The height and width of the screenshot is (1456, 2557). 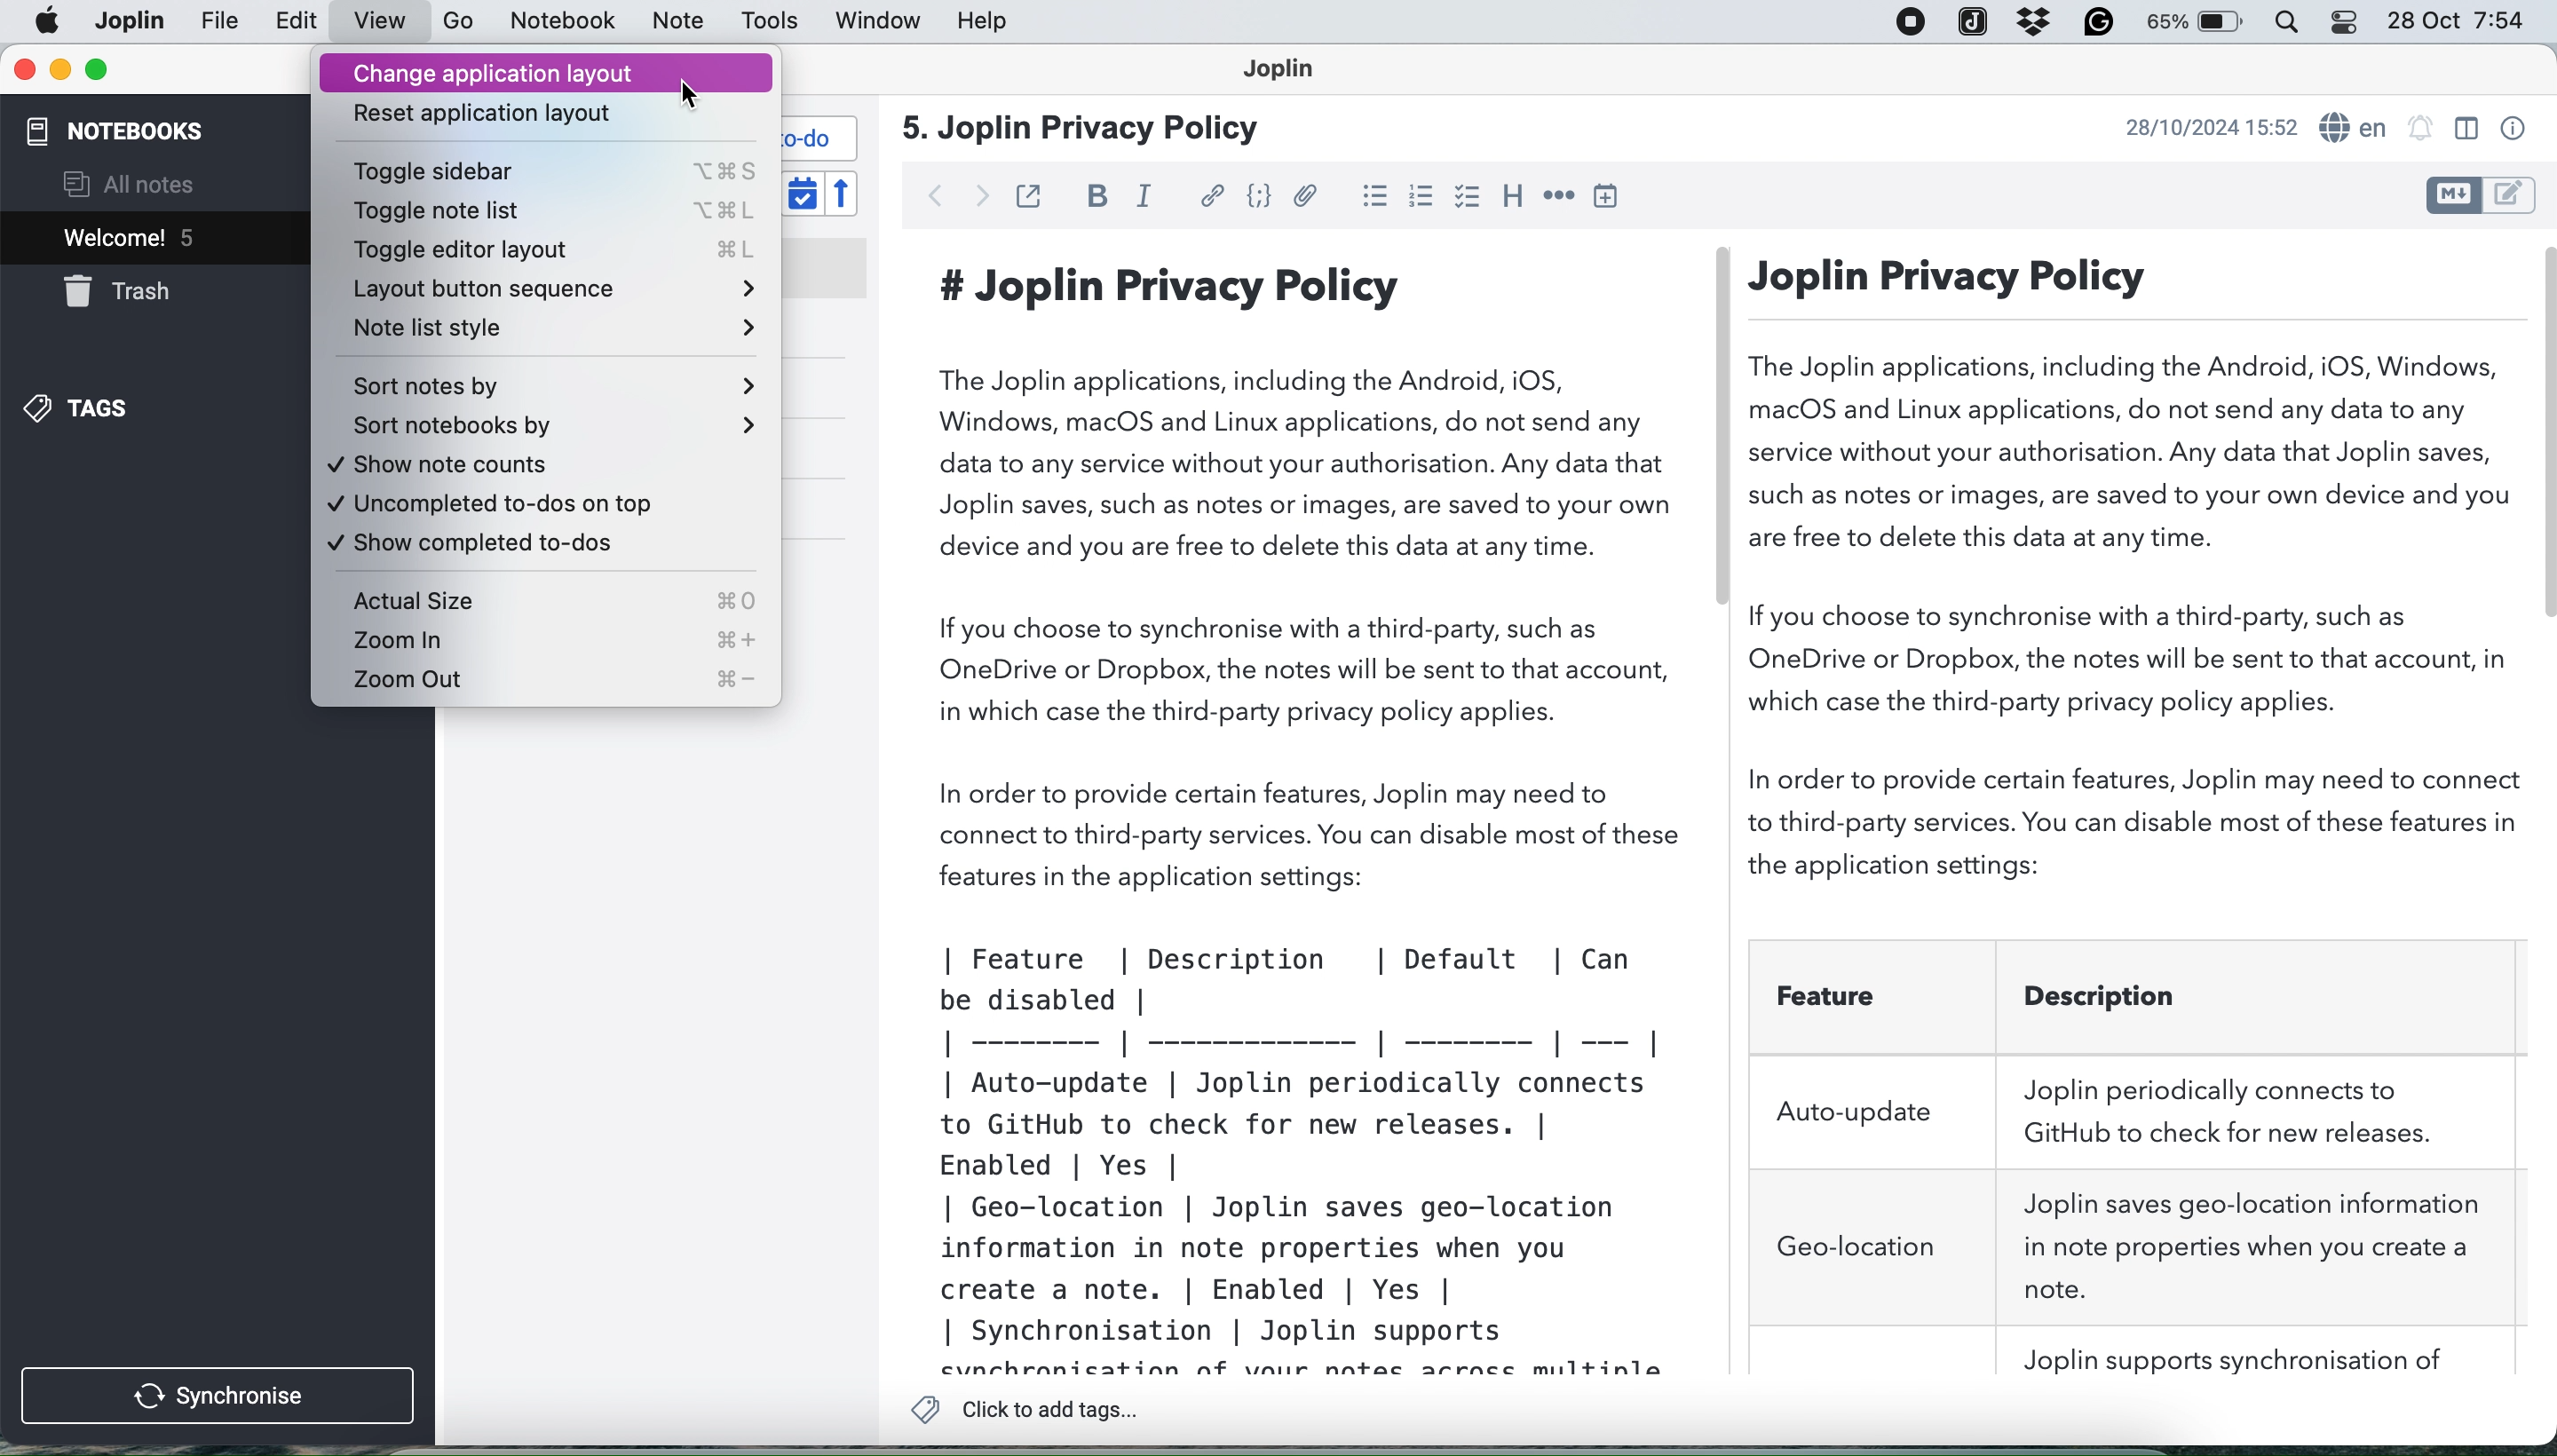 I want to click on close, so click(x=22, y=70).